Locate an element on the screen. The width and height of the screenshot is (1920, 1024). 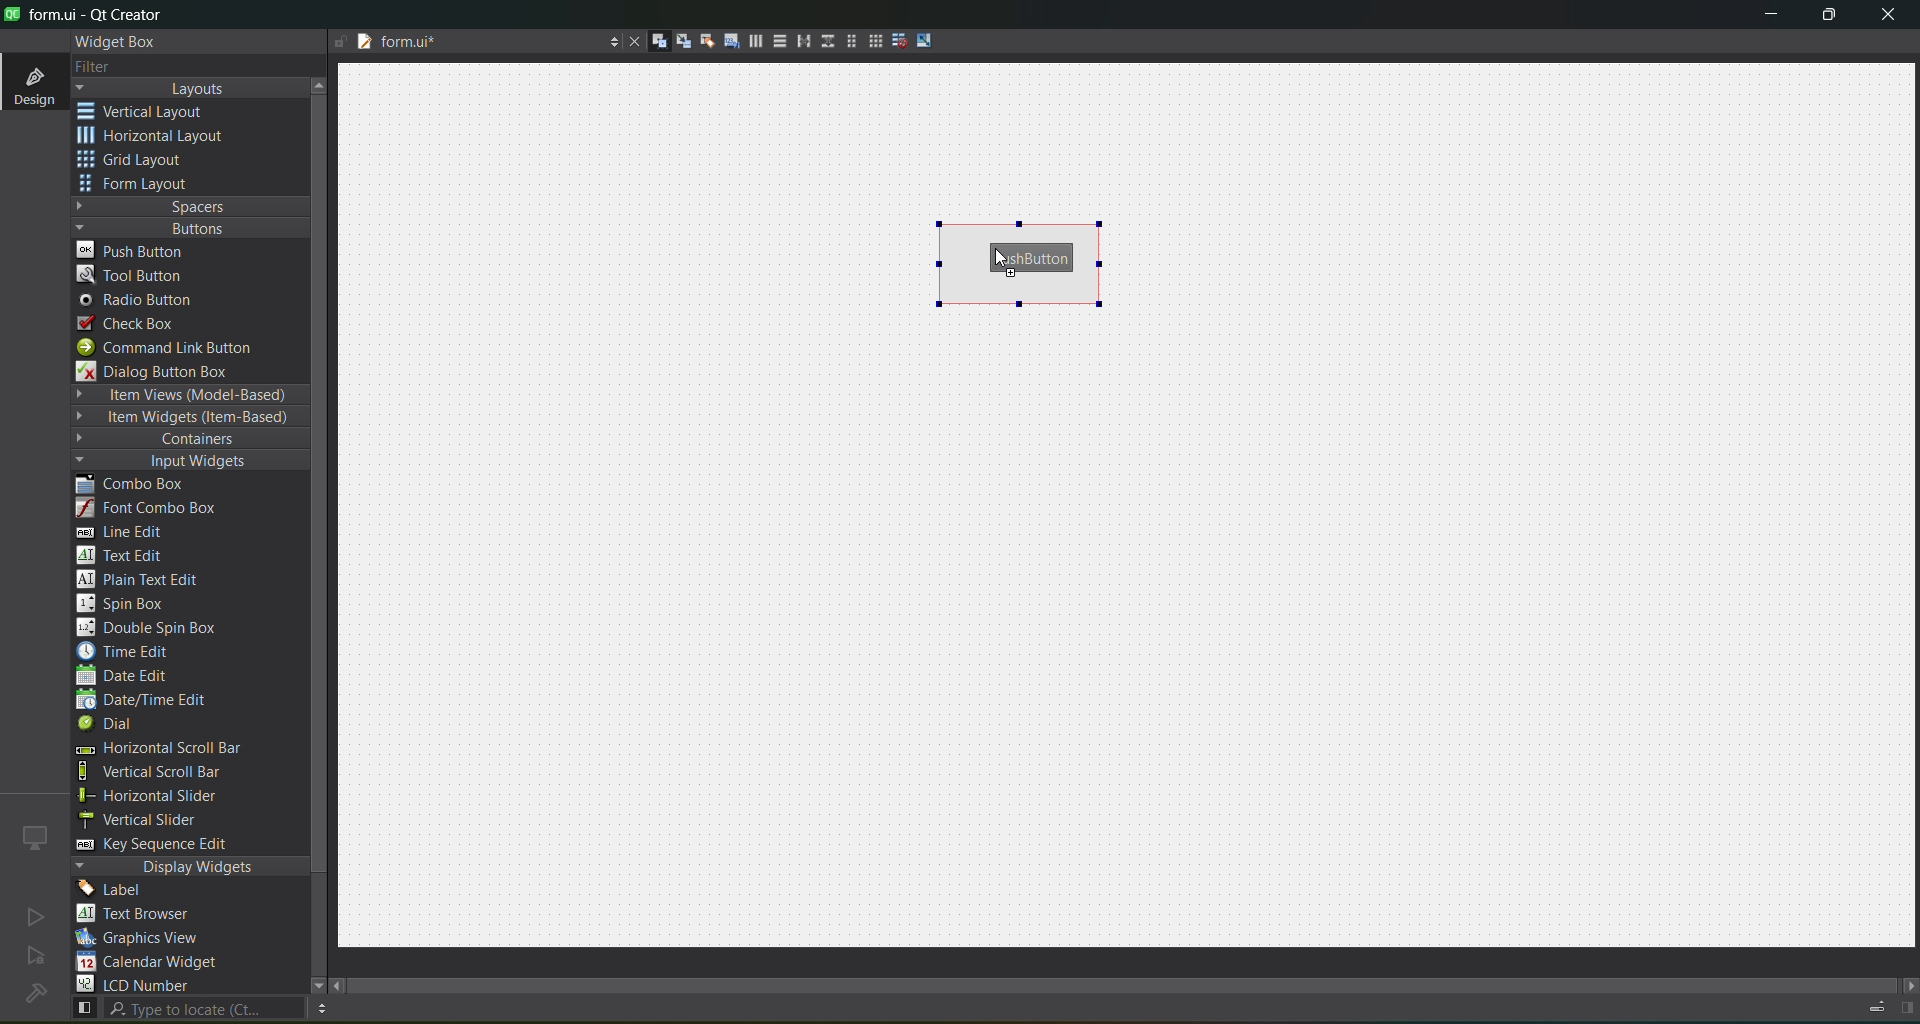
move left is located at coordinates (340, 987).